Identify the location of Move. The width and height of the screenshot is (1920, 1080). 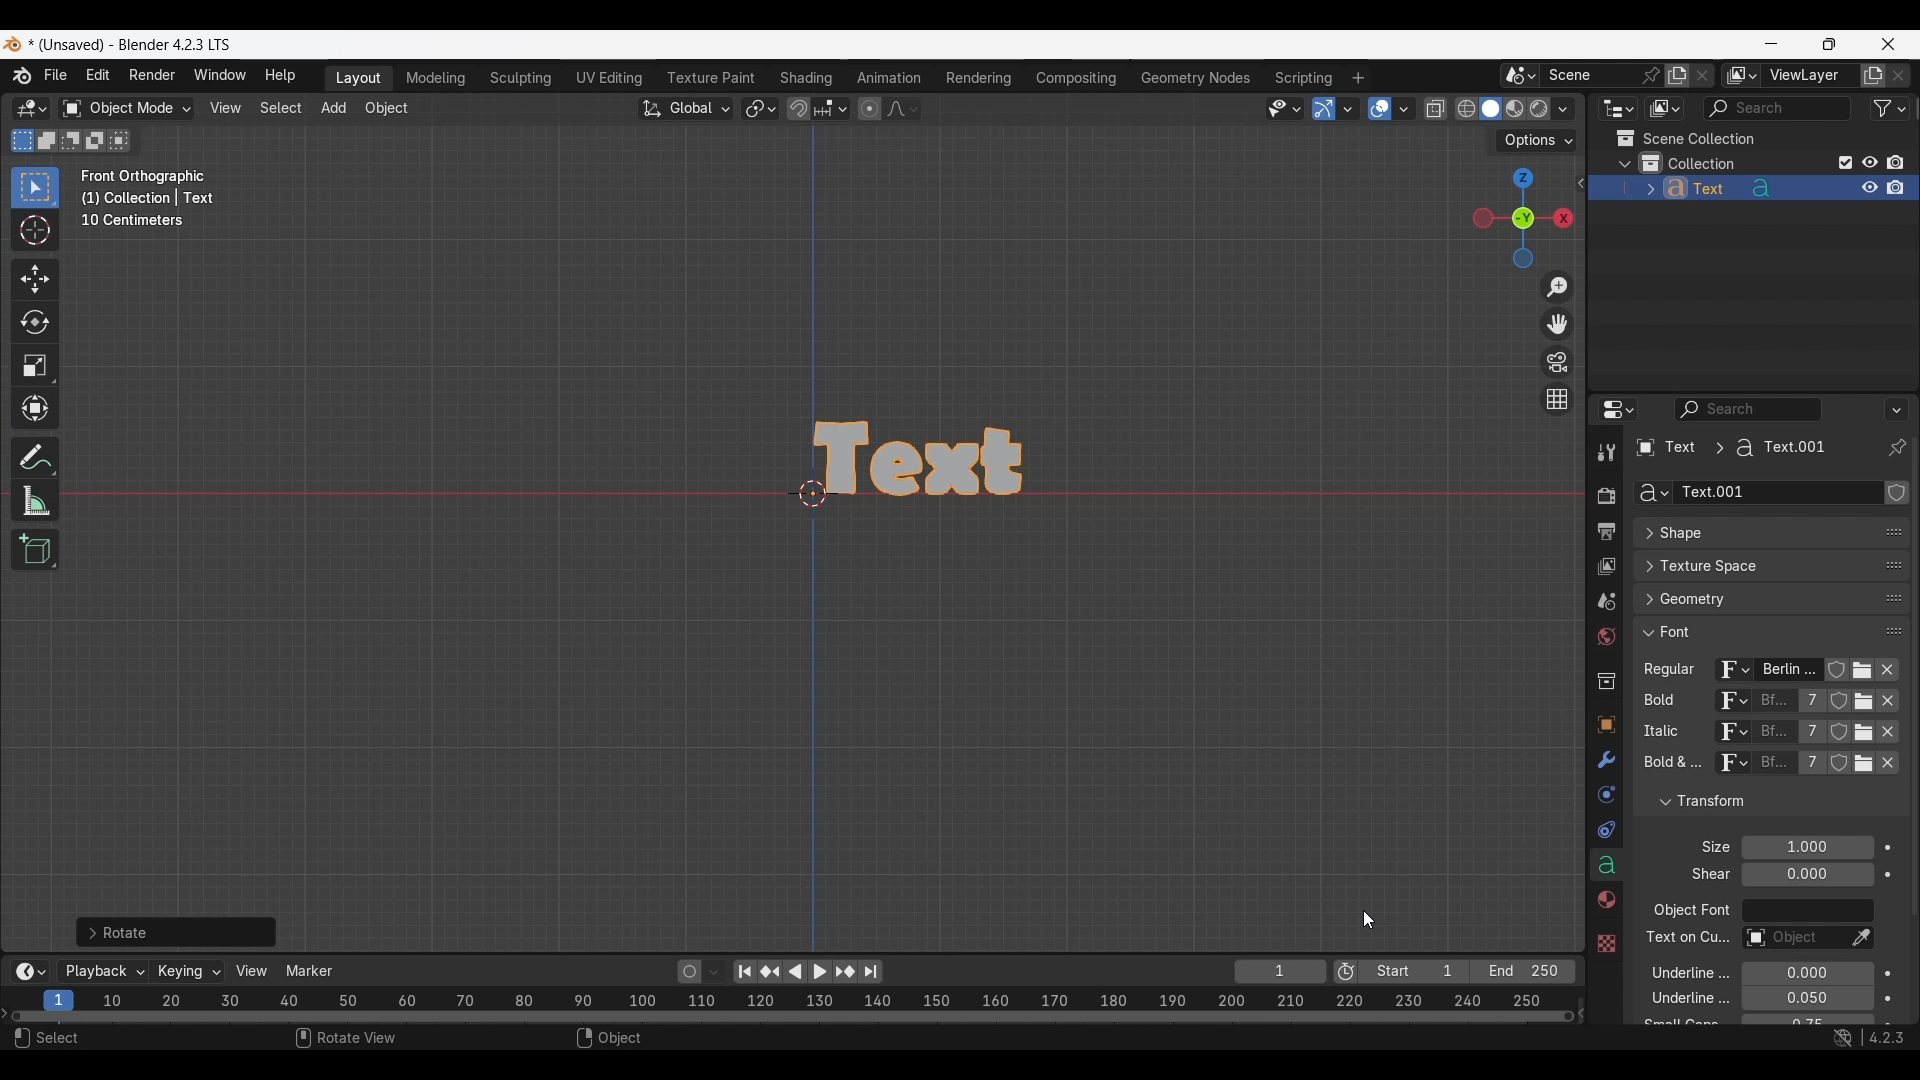
(36, 280).